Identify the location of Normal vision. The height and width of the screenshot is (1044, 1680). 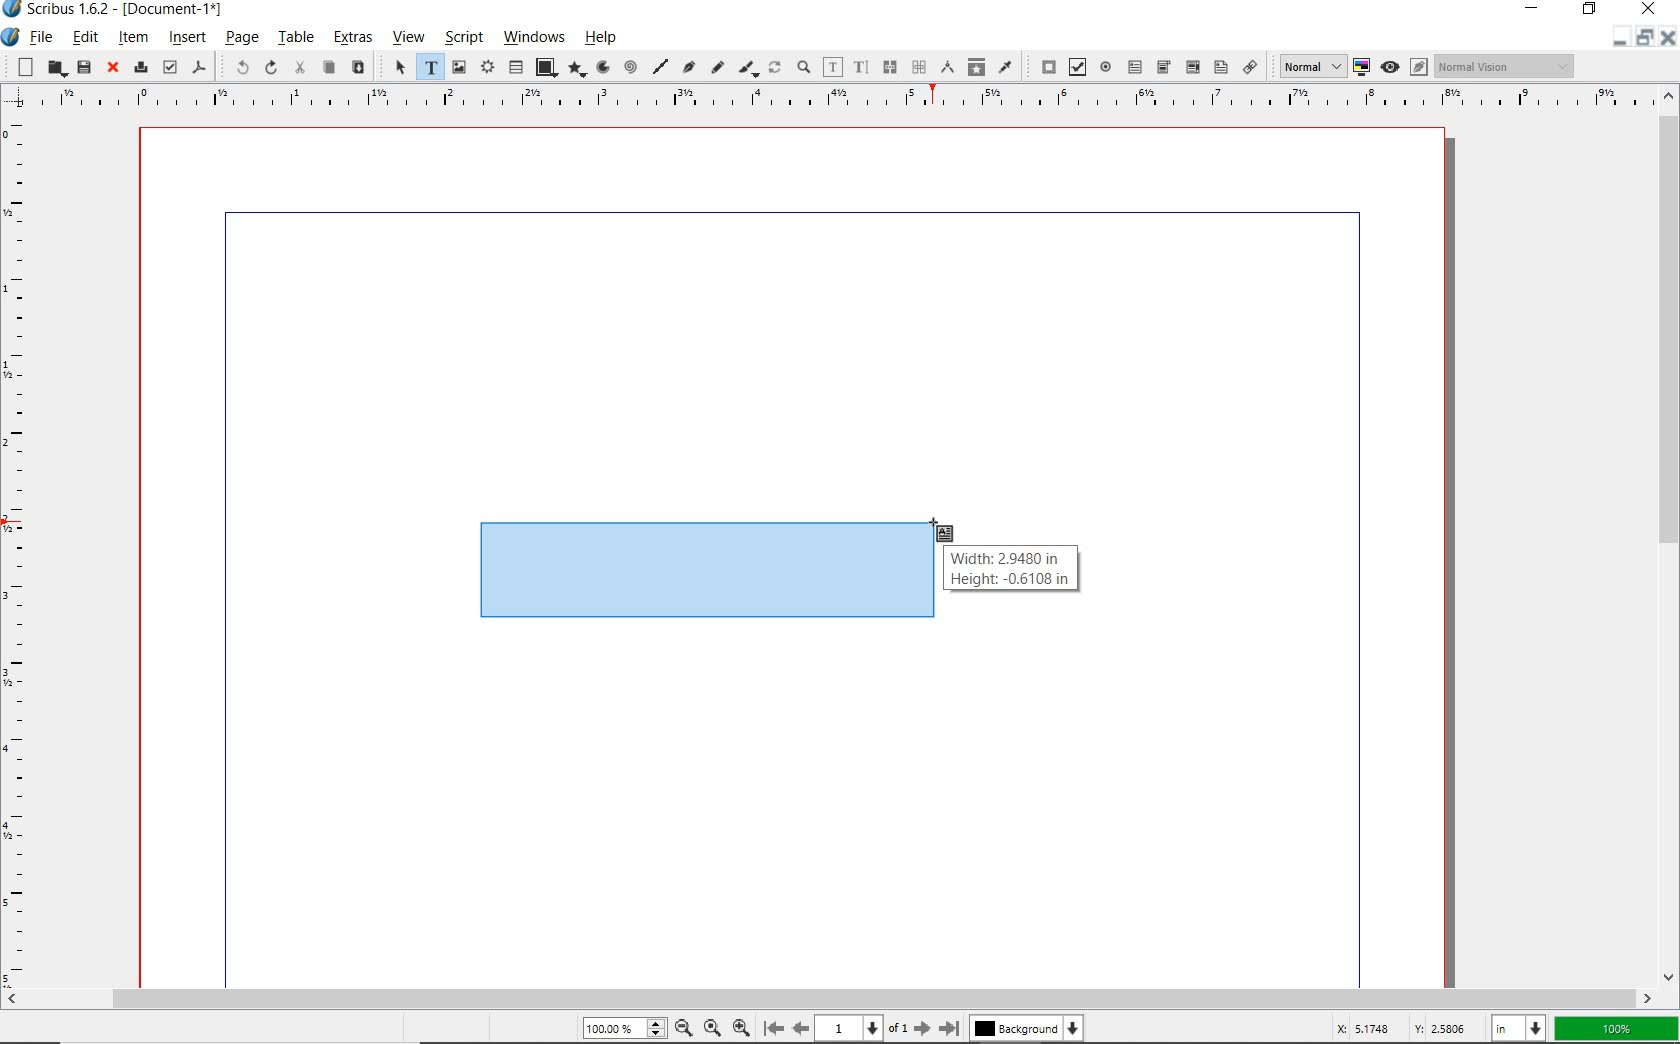
(1505, 67).